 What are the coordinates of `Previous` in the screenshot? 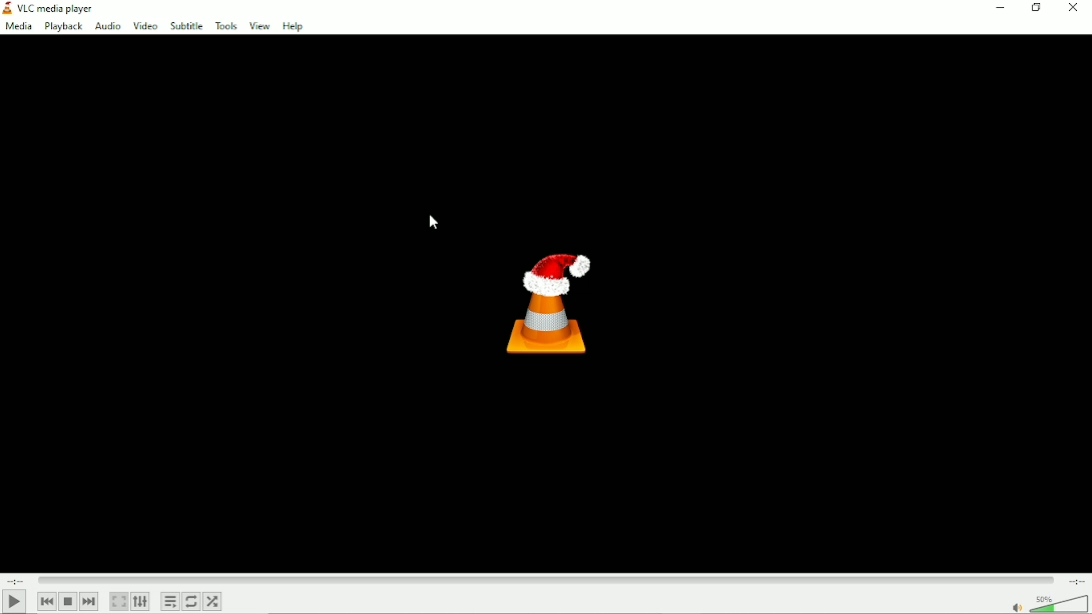 It's located at (47, 601).